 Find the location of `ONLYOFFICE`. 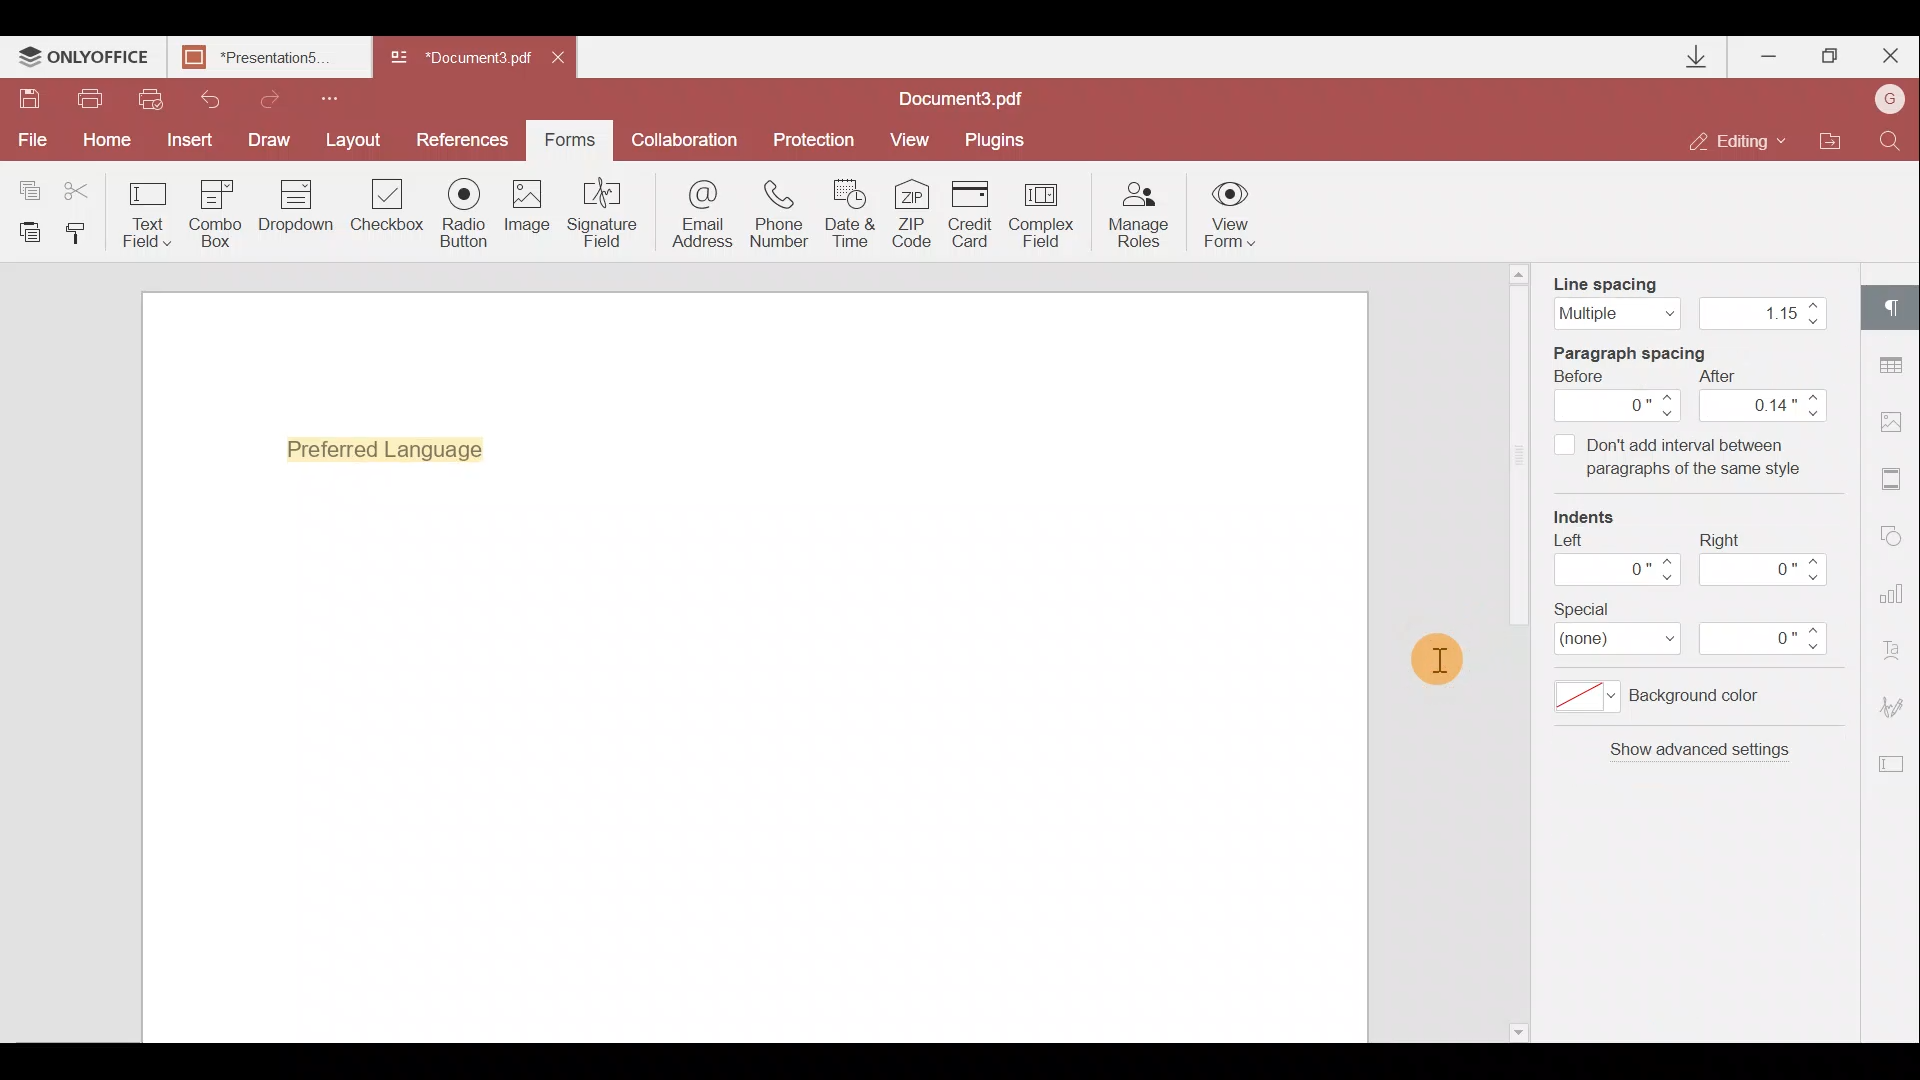

ONLYOFFICE is located at coordinates (84, 59).